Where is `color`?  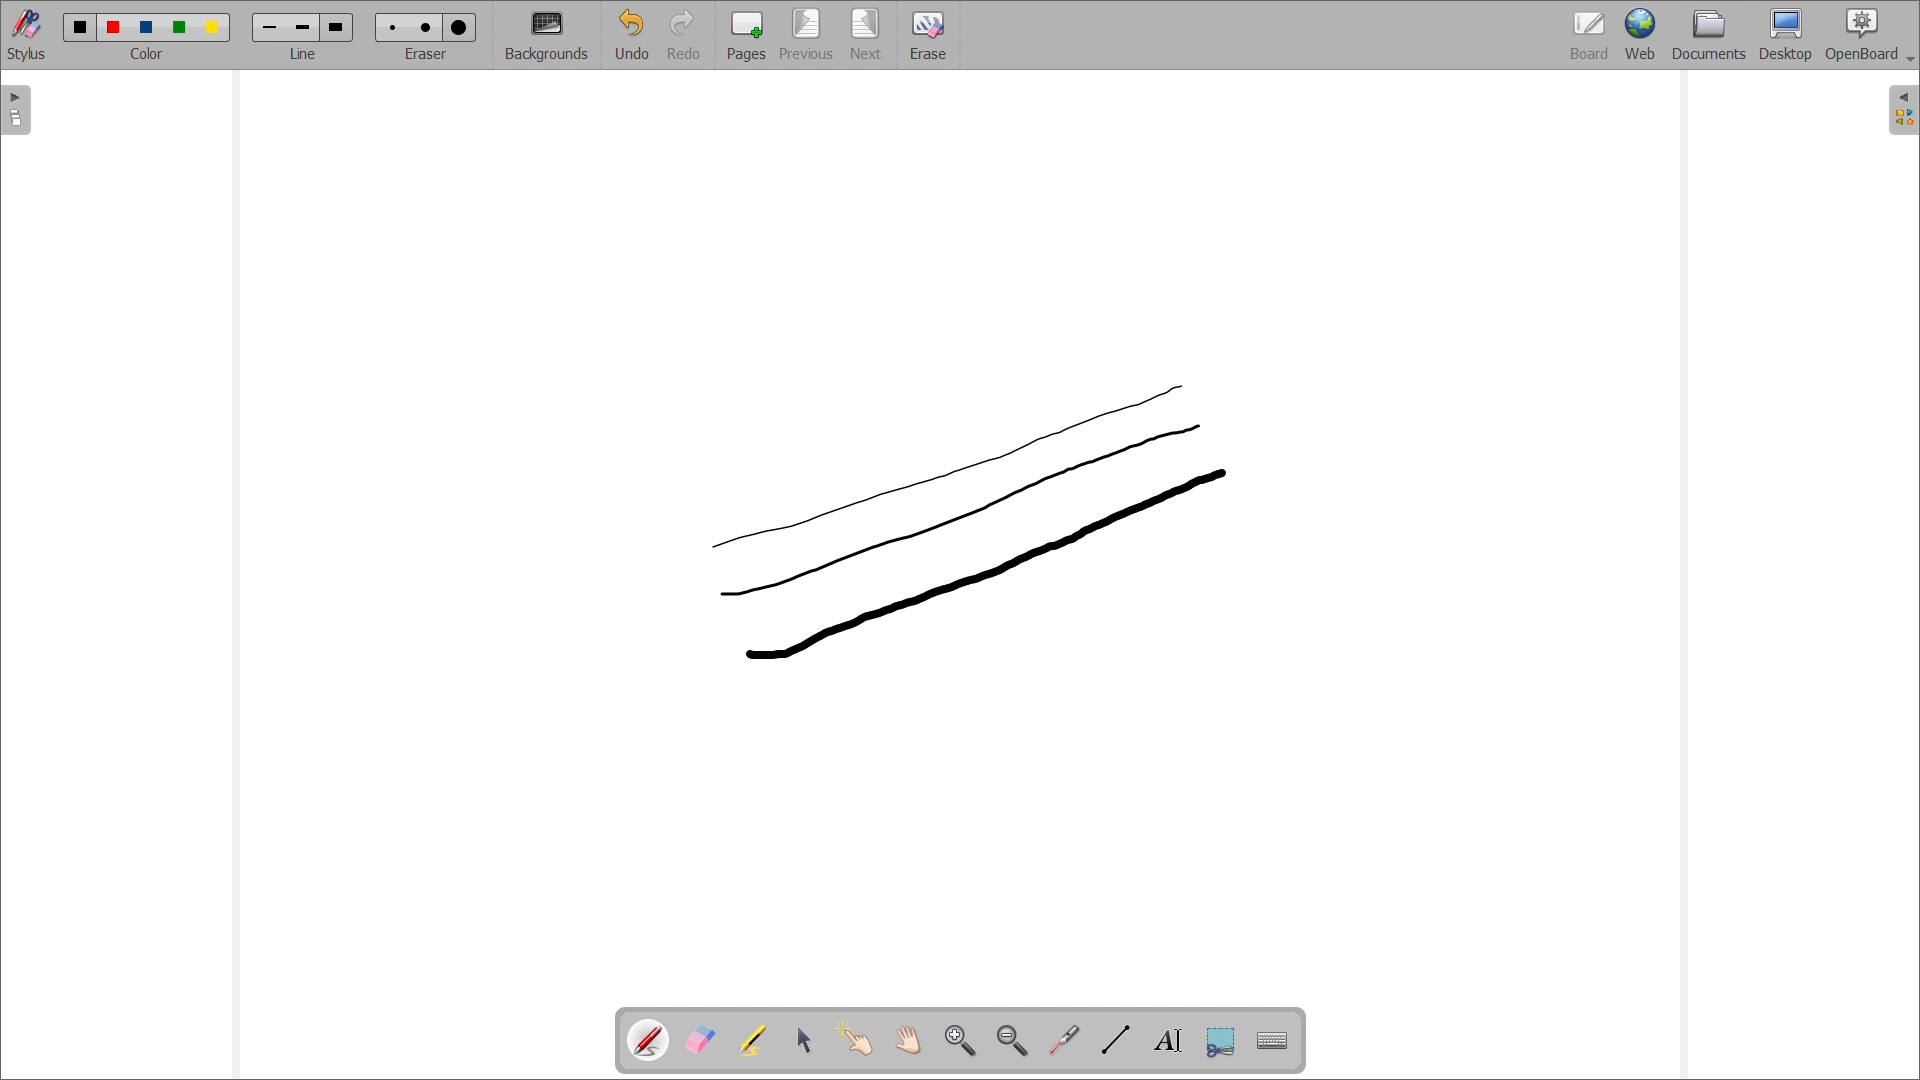
color is located at coordinates (150, 27).